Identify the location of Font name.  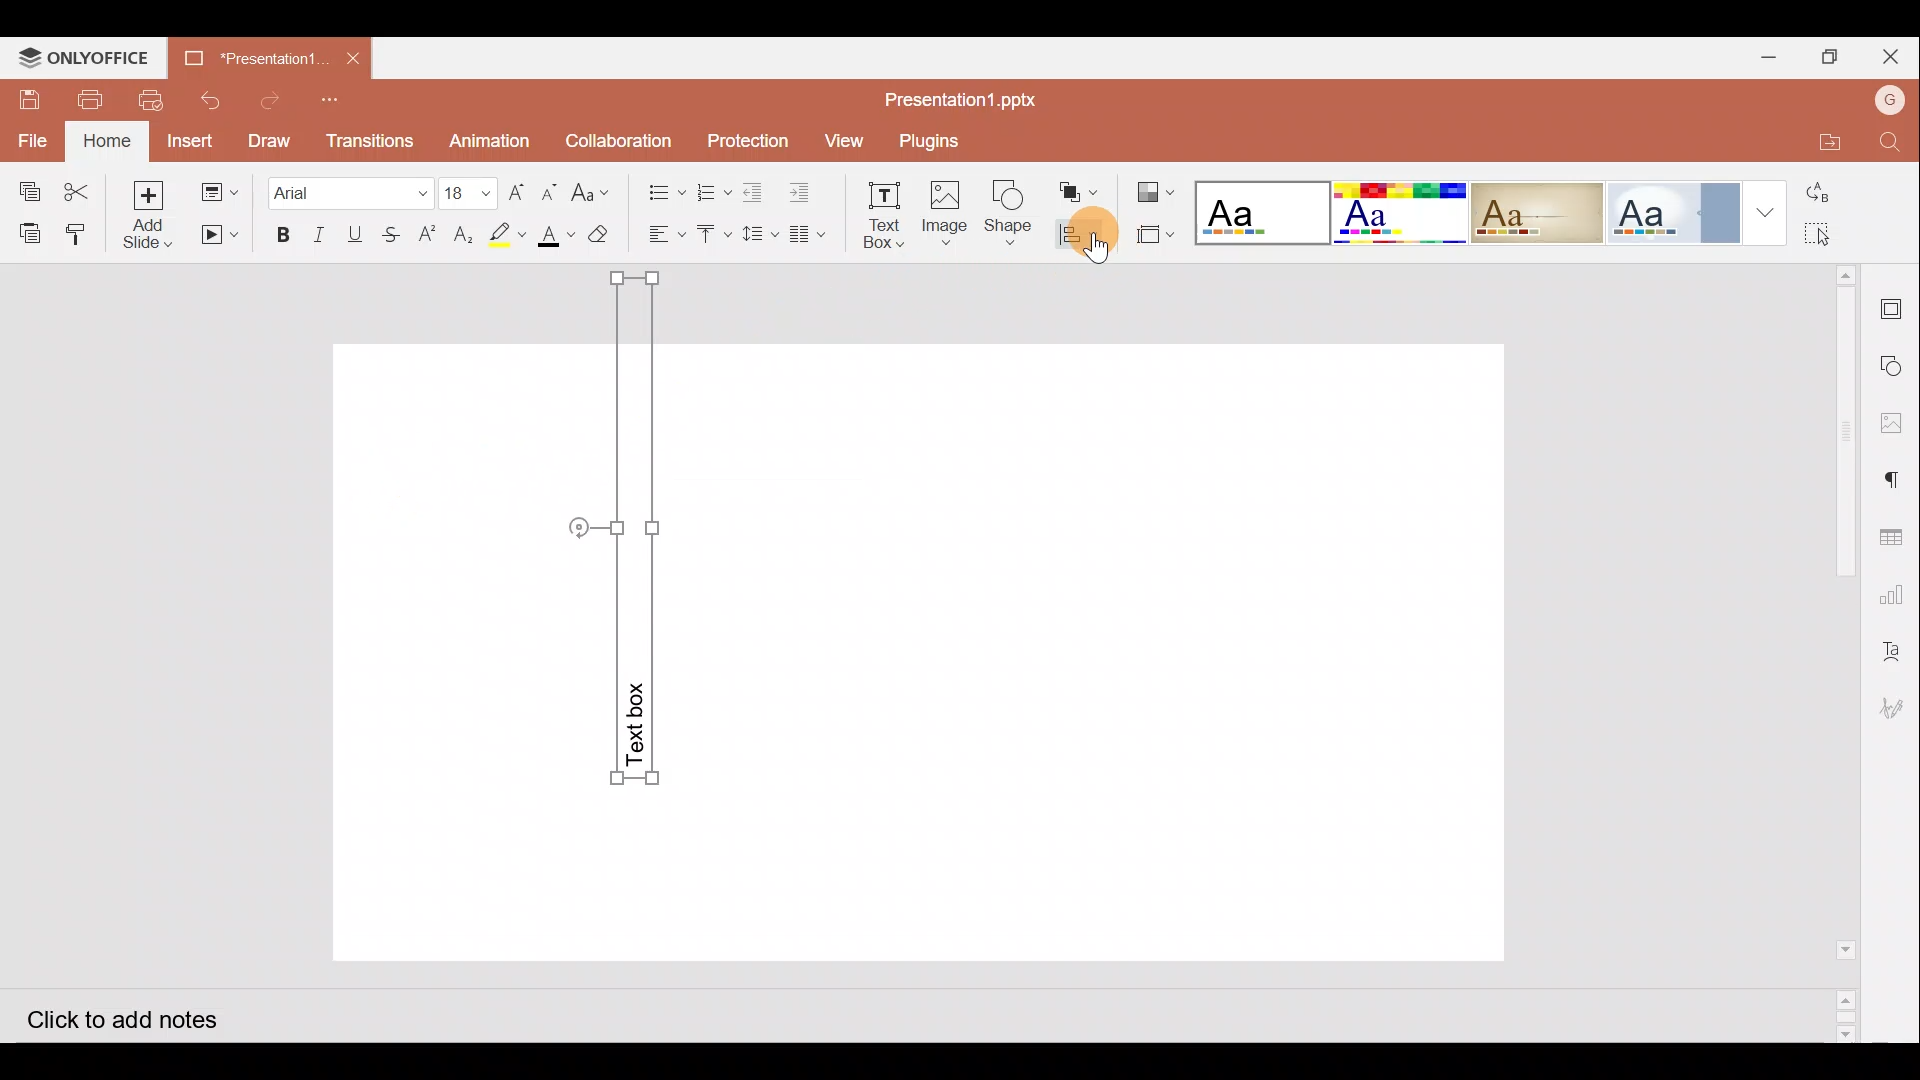
(349, 190).